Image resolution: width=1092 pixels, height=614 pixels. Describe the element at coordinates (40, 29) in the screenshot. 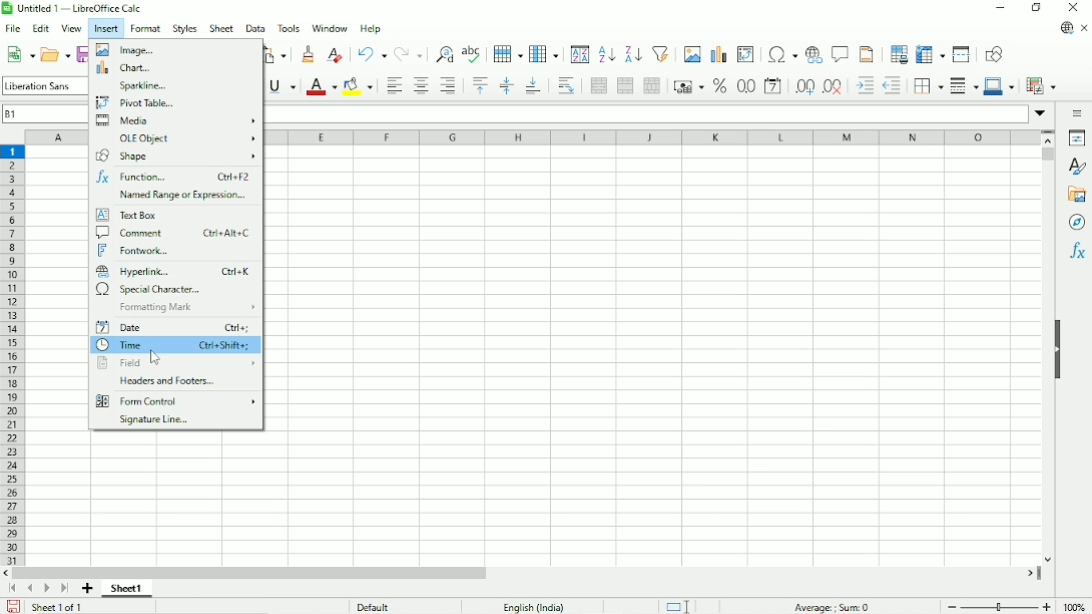

I see `Edit` at that location.